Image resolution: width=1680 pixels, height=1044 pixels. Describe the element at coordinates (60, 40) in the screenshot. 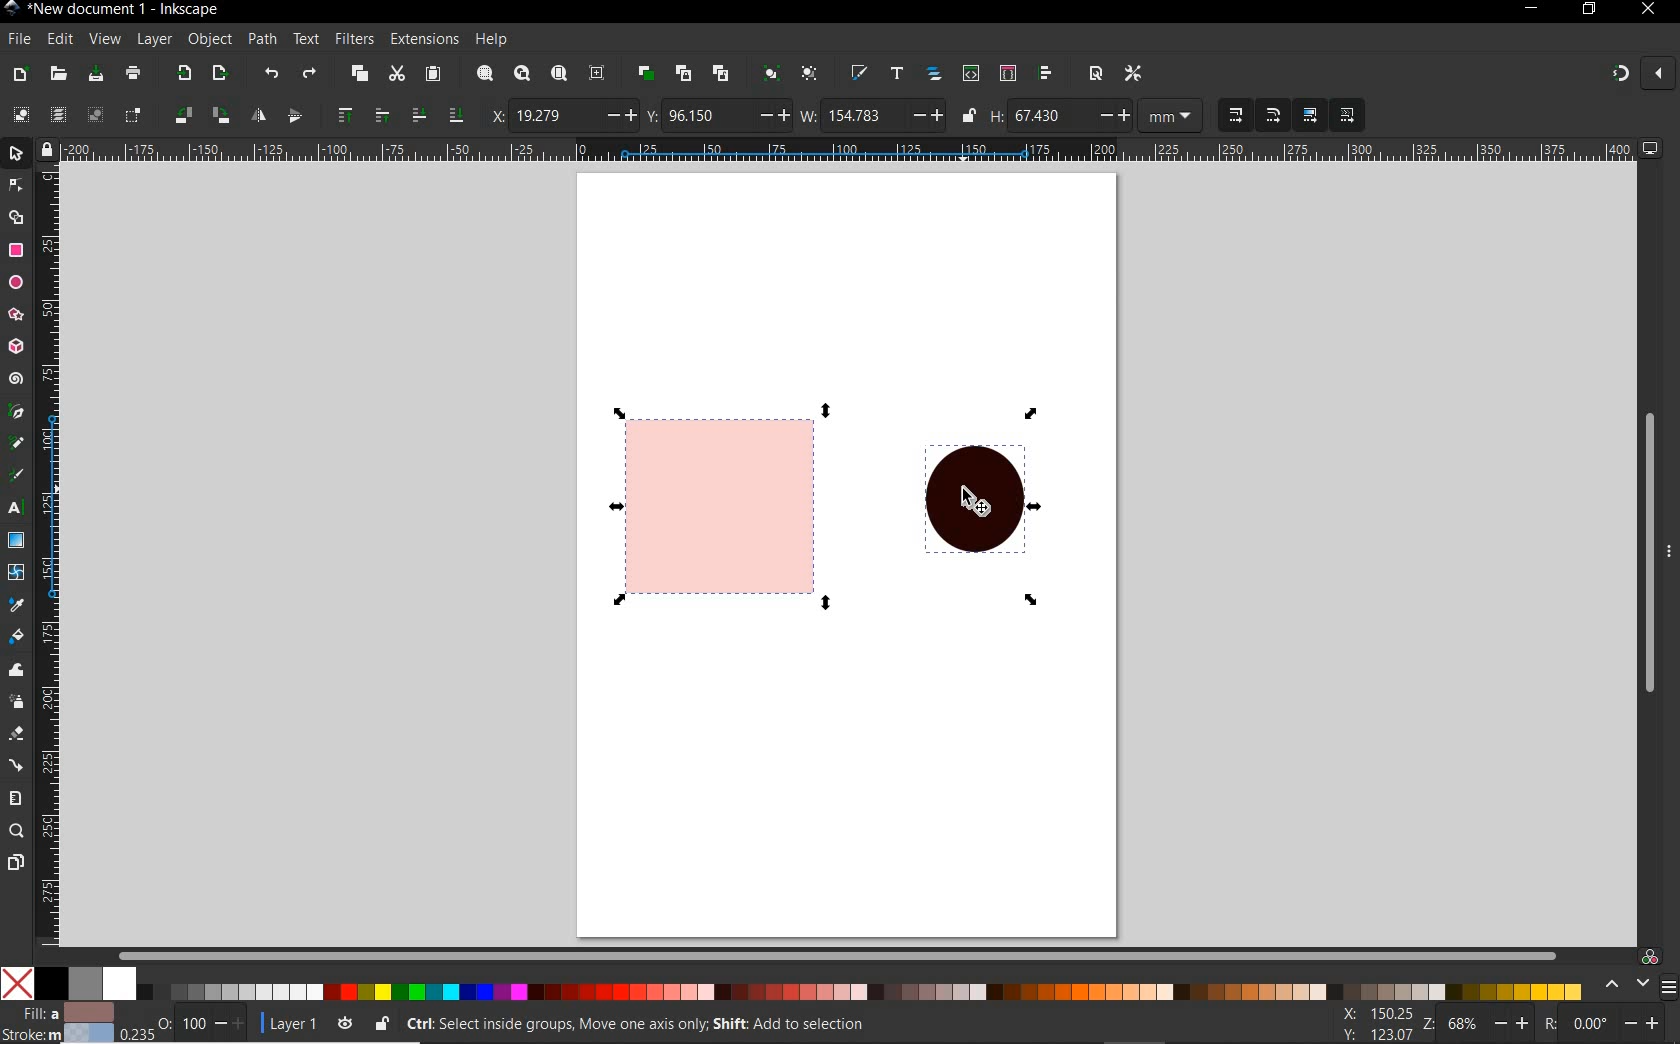

I see `edit` at that location.